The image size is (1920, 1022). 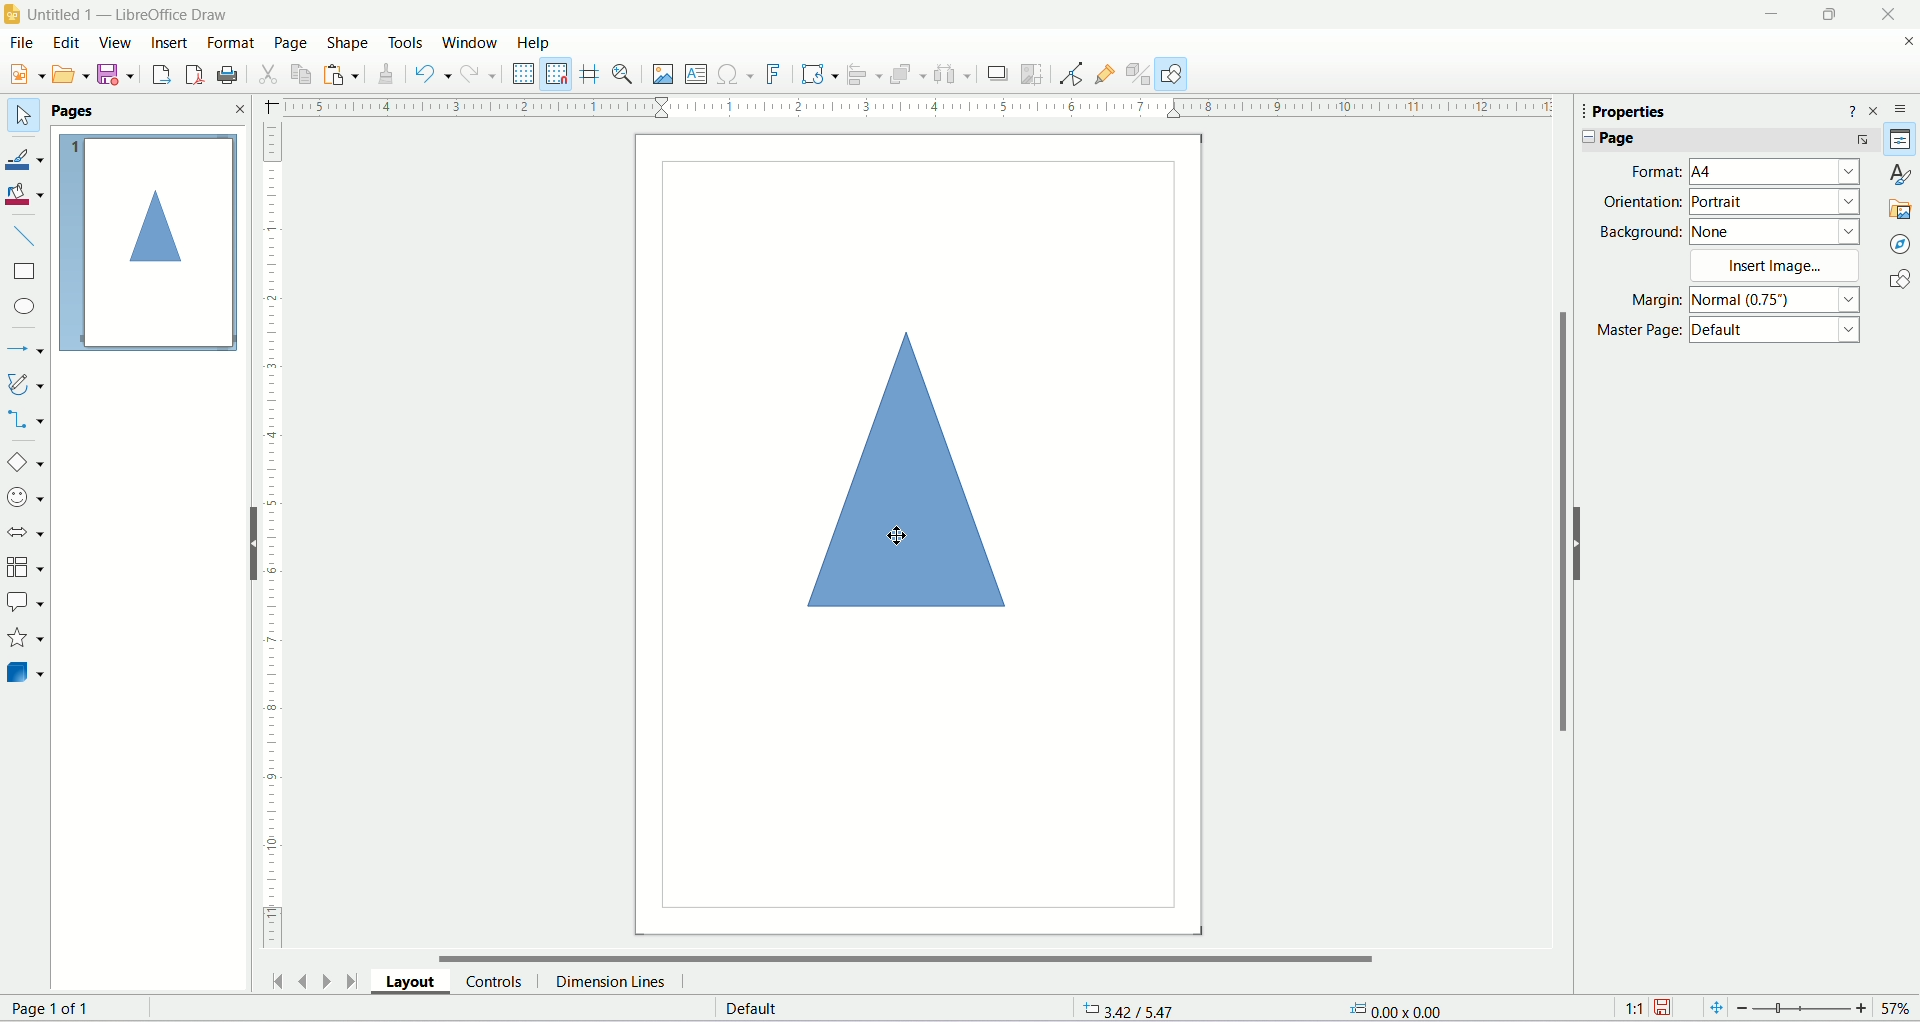 What do you see at coordinates (1071, 73) in the screenshot?
I see `Points` at bounding box center [1071, 73].